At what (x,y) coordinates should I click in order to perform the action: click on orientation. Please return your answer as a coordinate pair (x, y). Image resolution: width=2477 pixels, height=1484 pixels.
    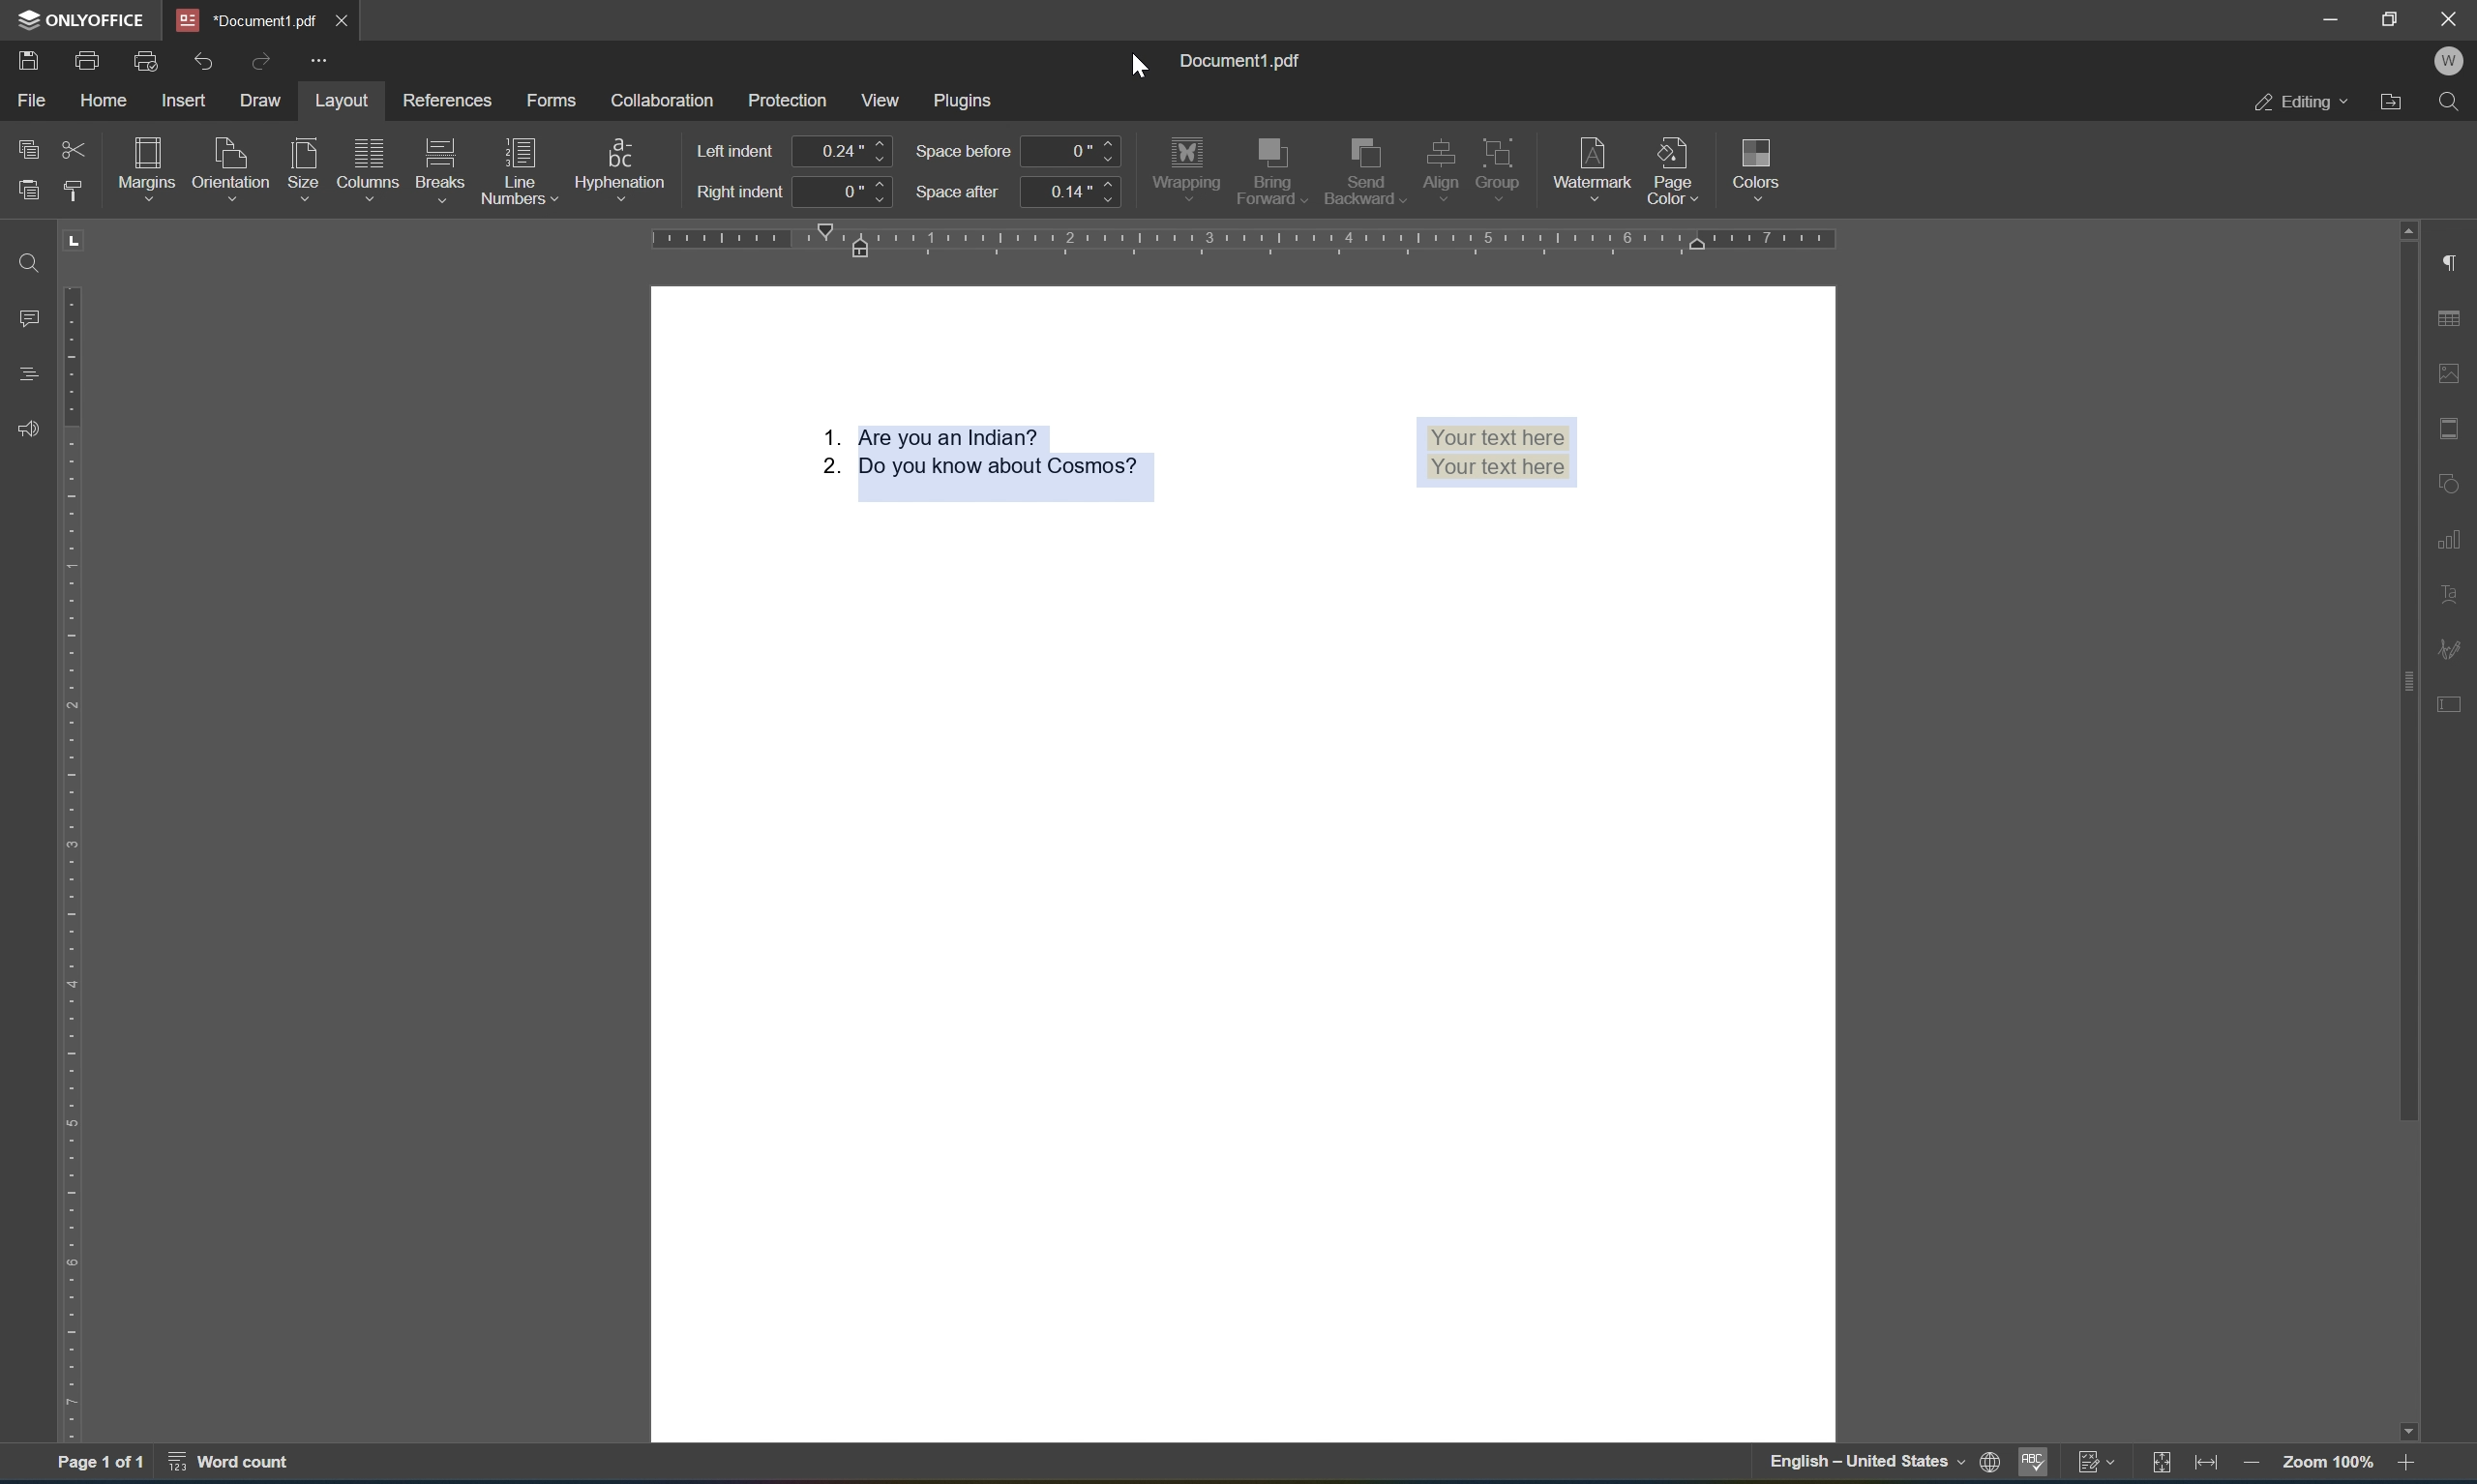
    Looking at the image, I should click on (230, 165).